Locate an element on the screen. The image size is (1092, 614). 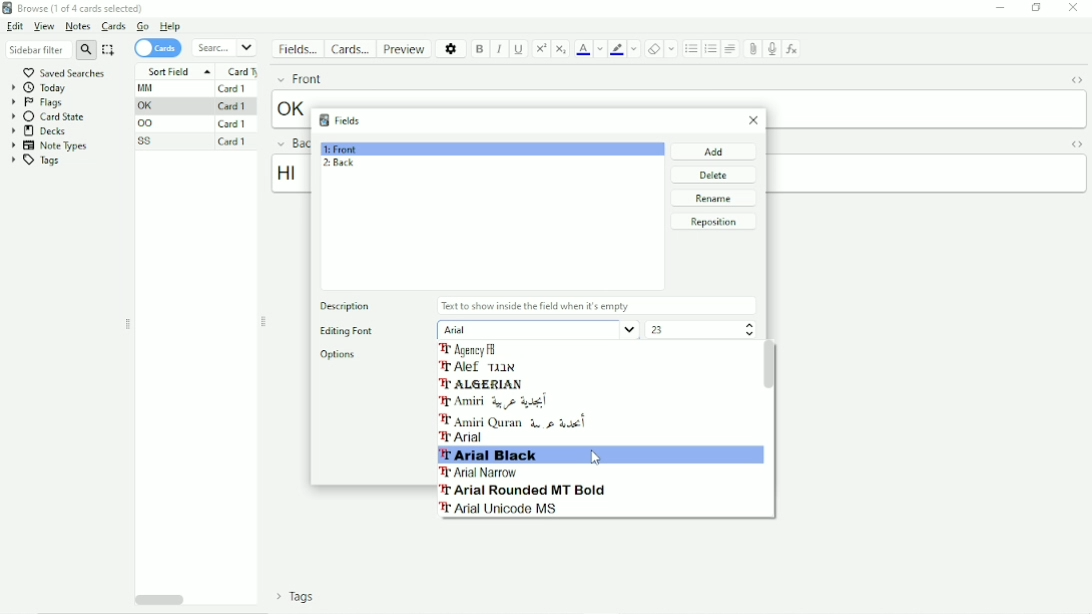
Decks is located at coordinates (39, 131).